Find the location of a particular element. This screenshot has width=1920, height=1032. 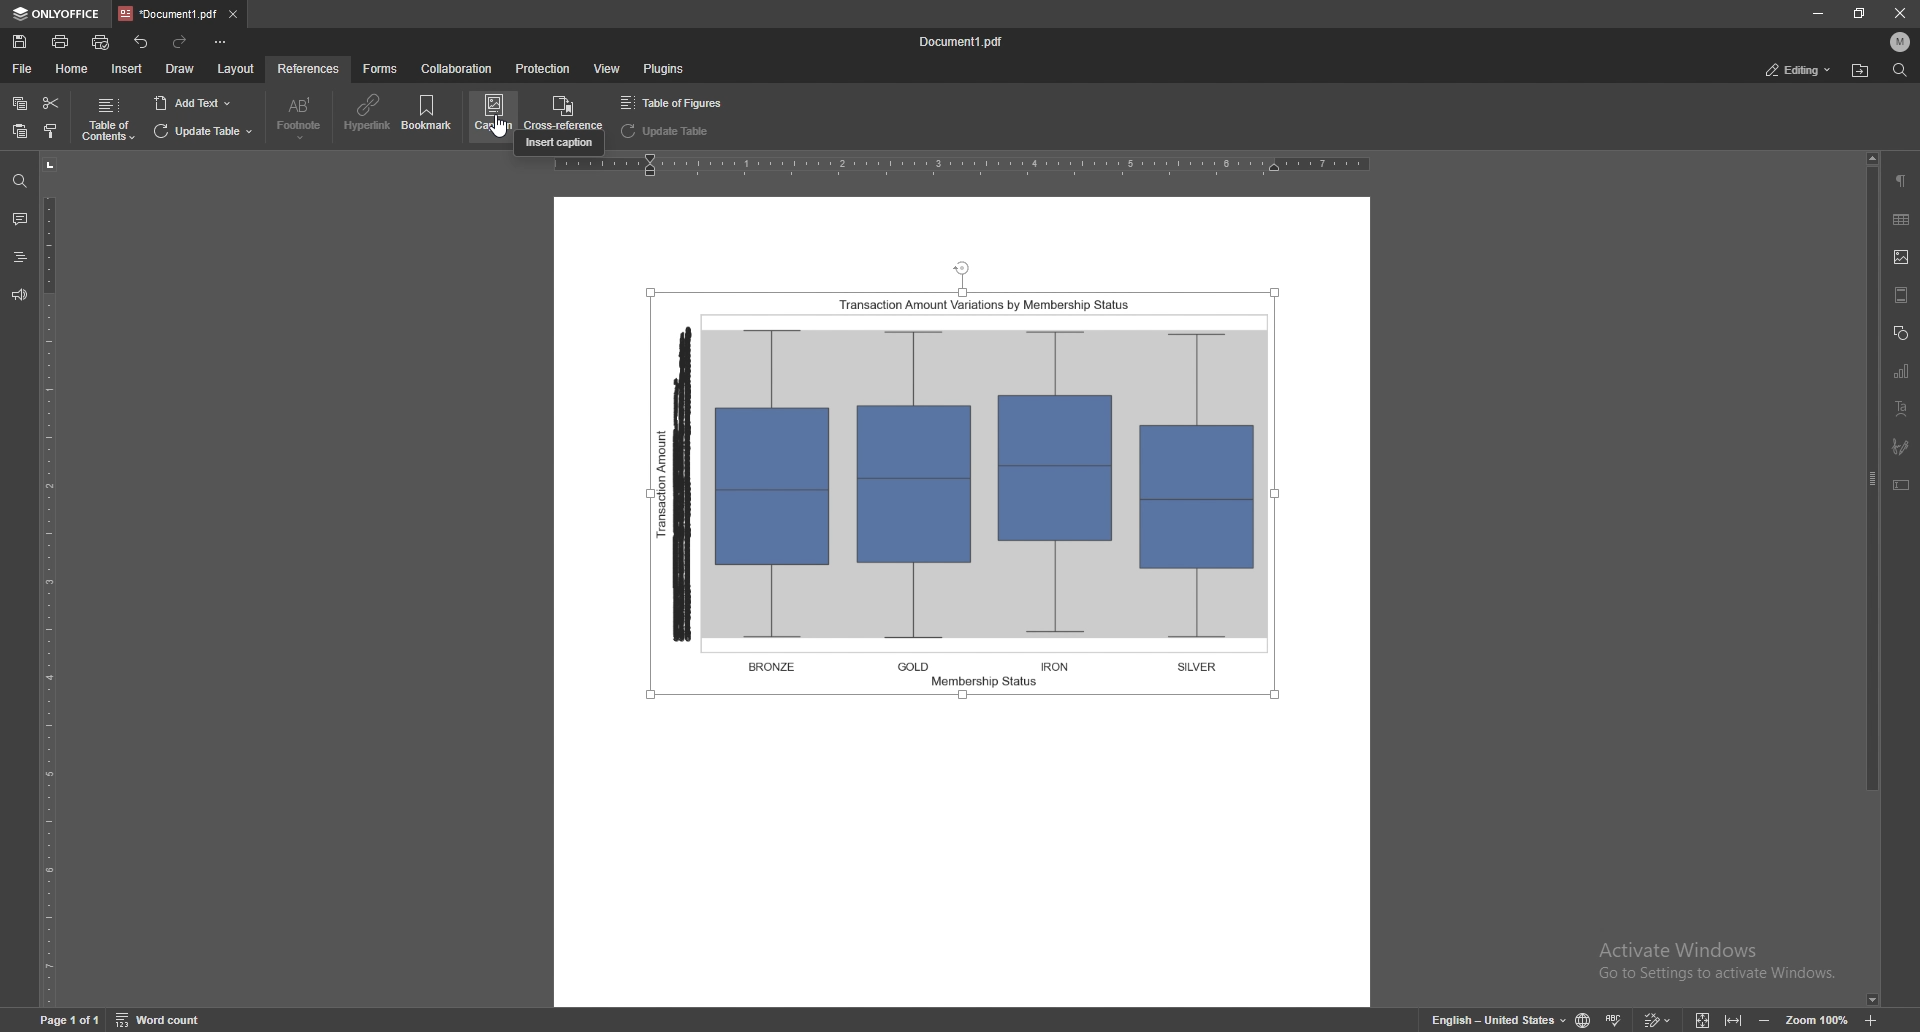

profile is located at coordinates (1900, 41).